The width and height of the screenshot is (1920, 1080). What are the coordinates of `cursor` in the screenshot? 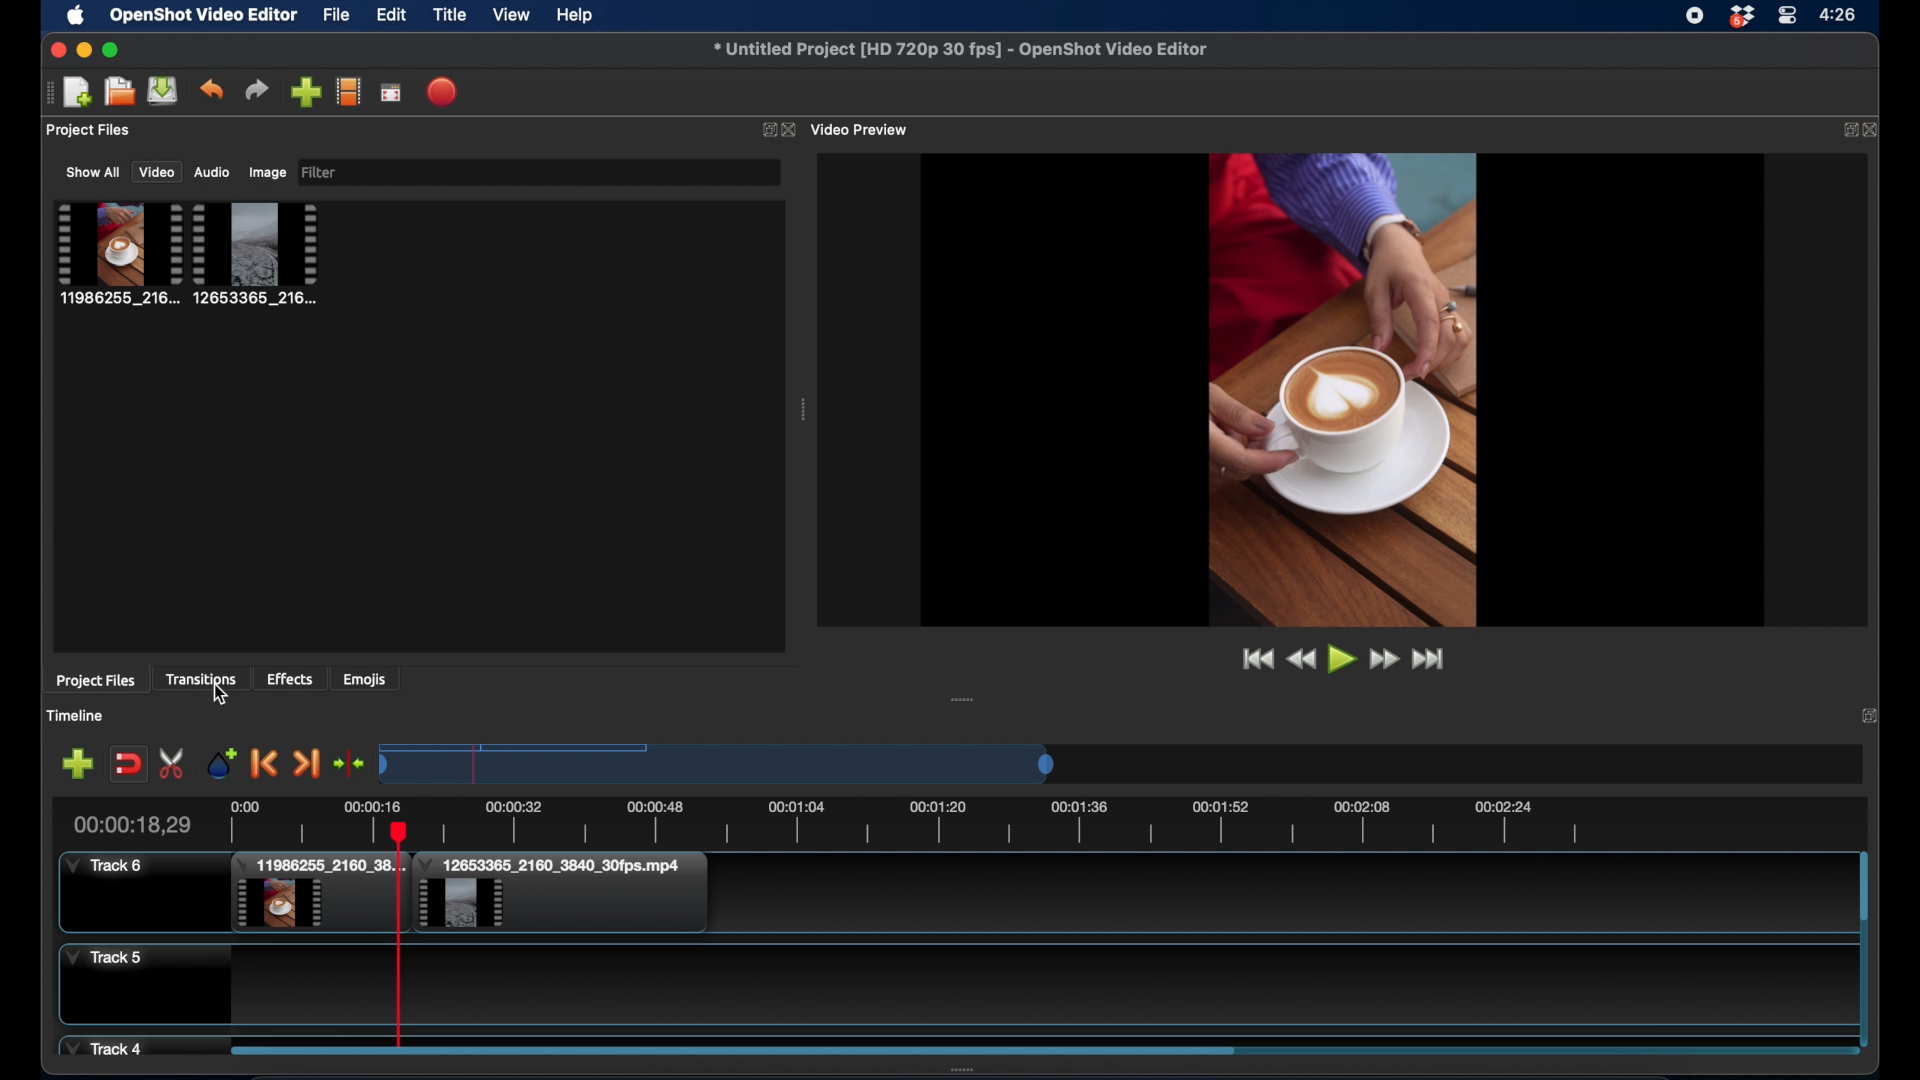 It's located at (400, 835).